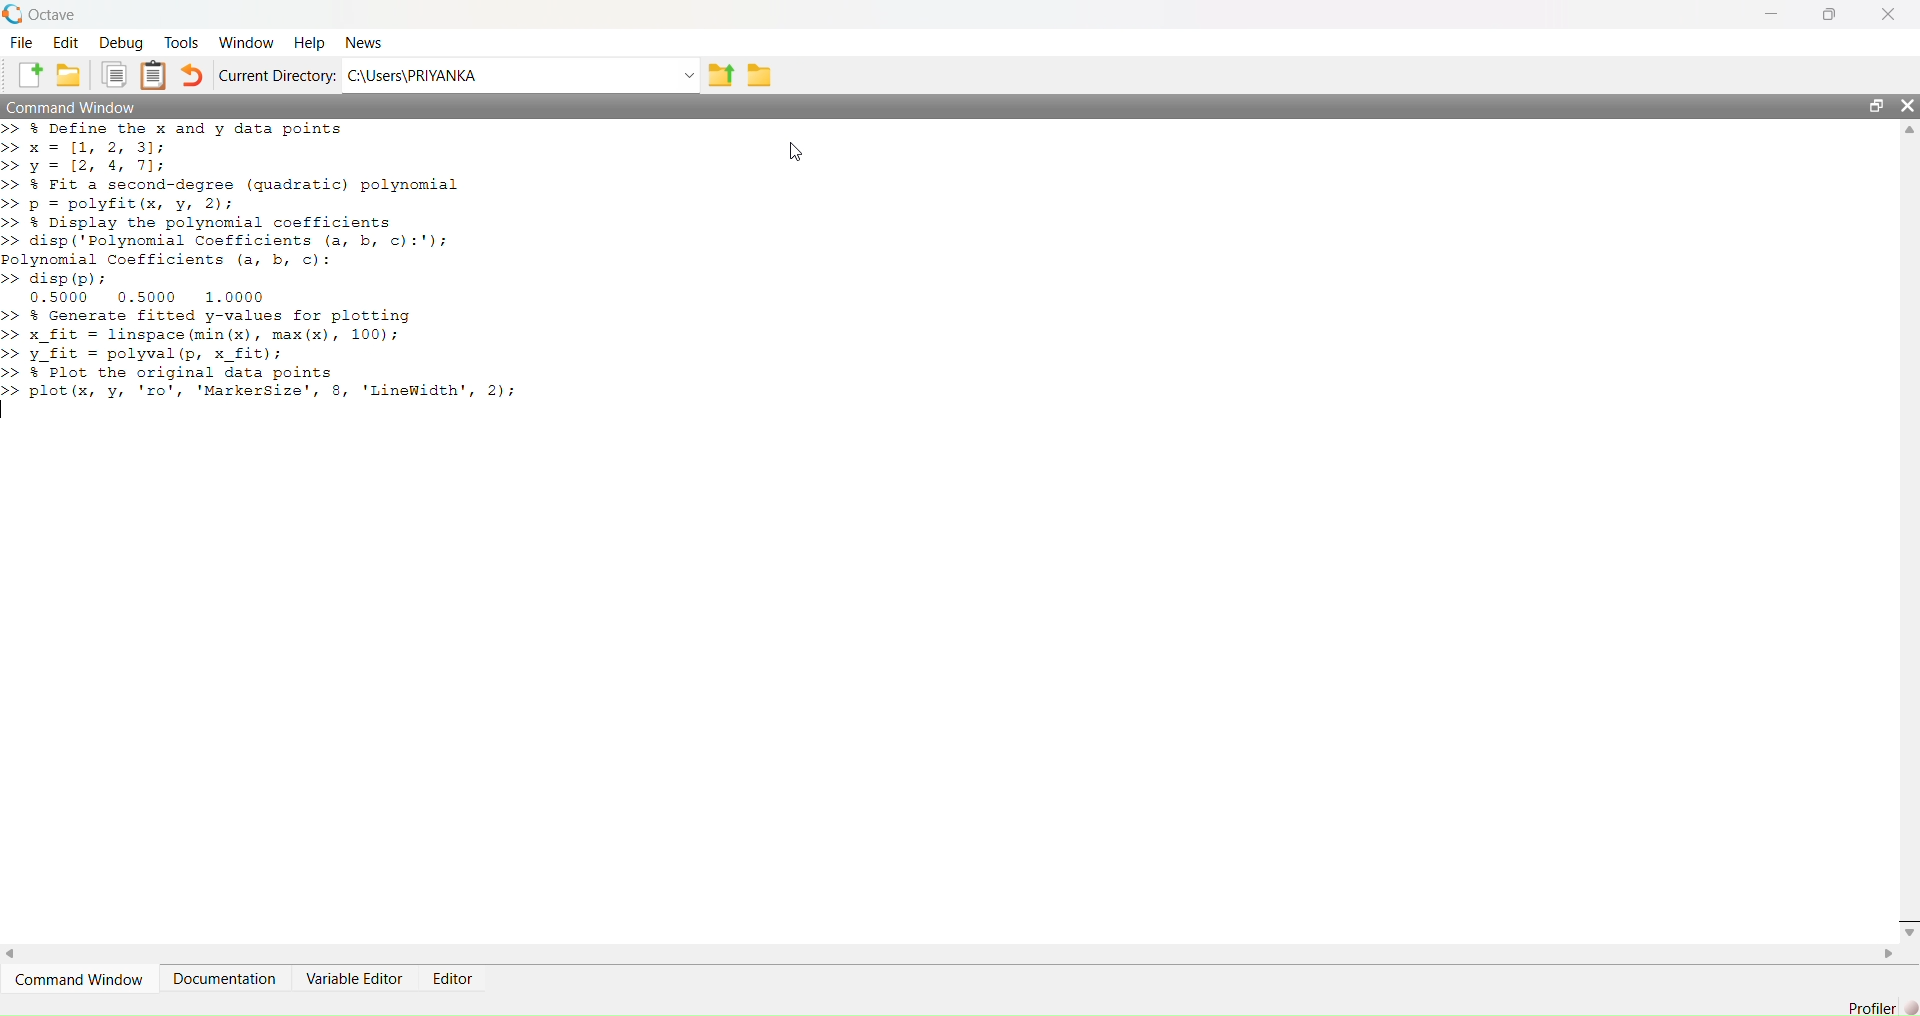 Image resolution: width=1920 pixels, height=1016 pixels. What do you see at coordinates (22, 44) in the screenshot?
I see `File` at bounding box center [22, 44].